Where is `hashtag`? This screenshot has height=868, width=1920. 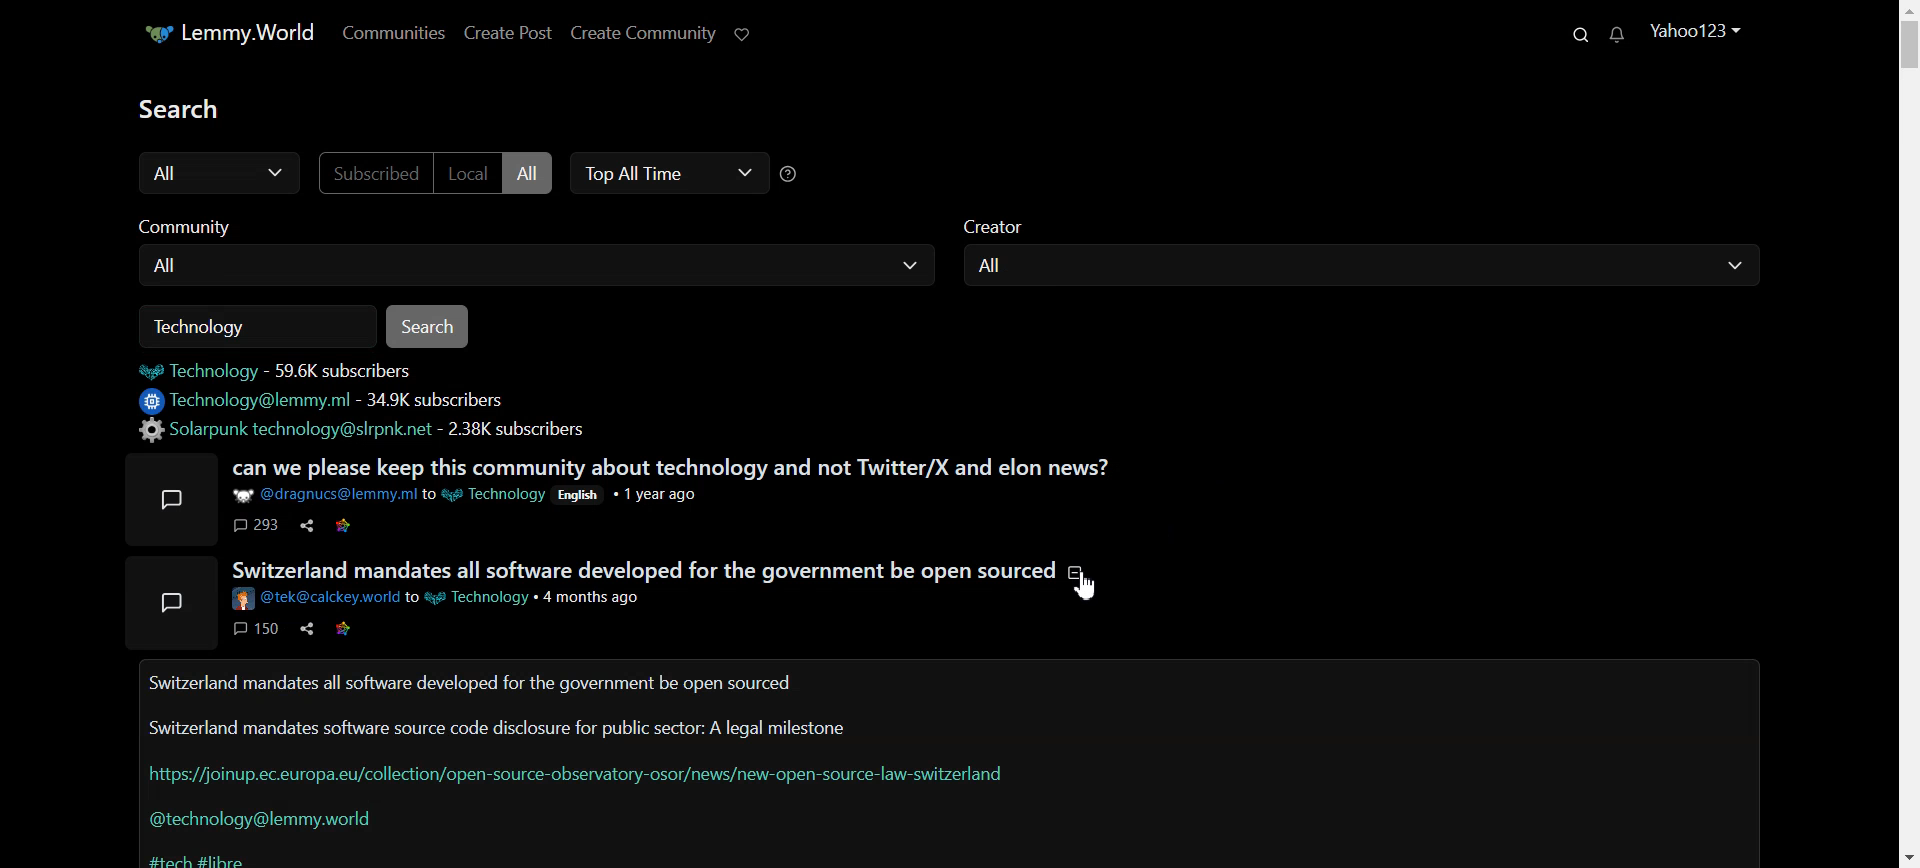 hashtag is located at coordinates (194, 857).